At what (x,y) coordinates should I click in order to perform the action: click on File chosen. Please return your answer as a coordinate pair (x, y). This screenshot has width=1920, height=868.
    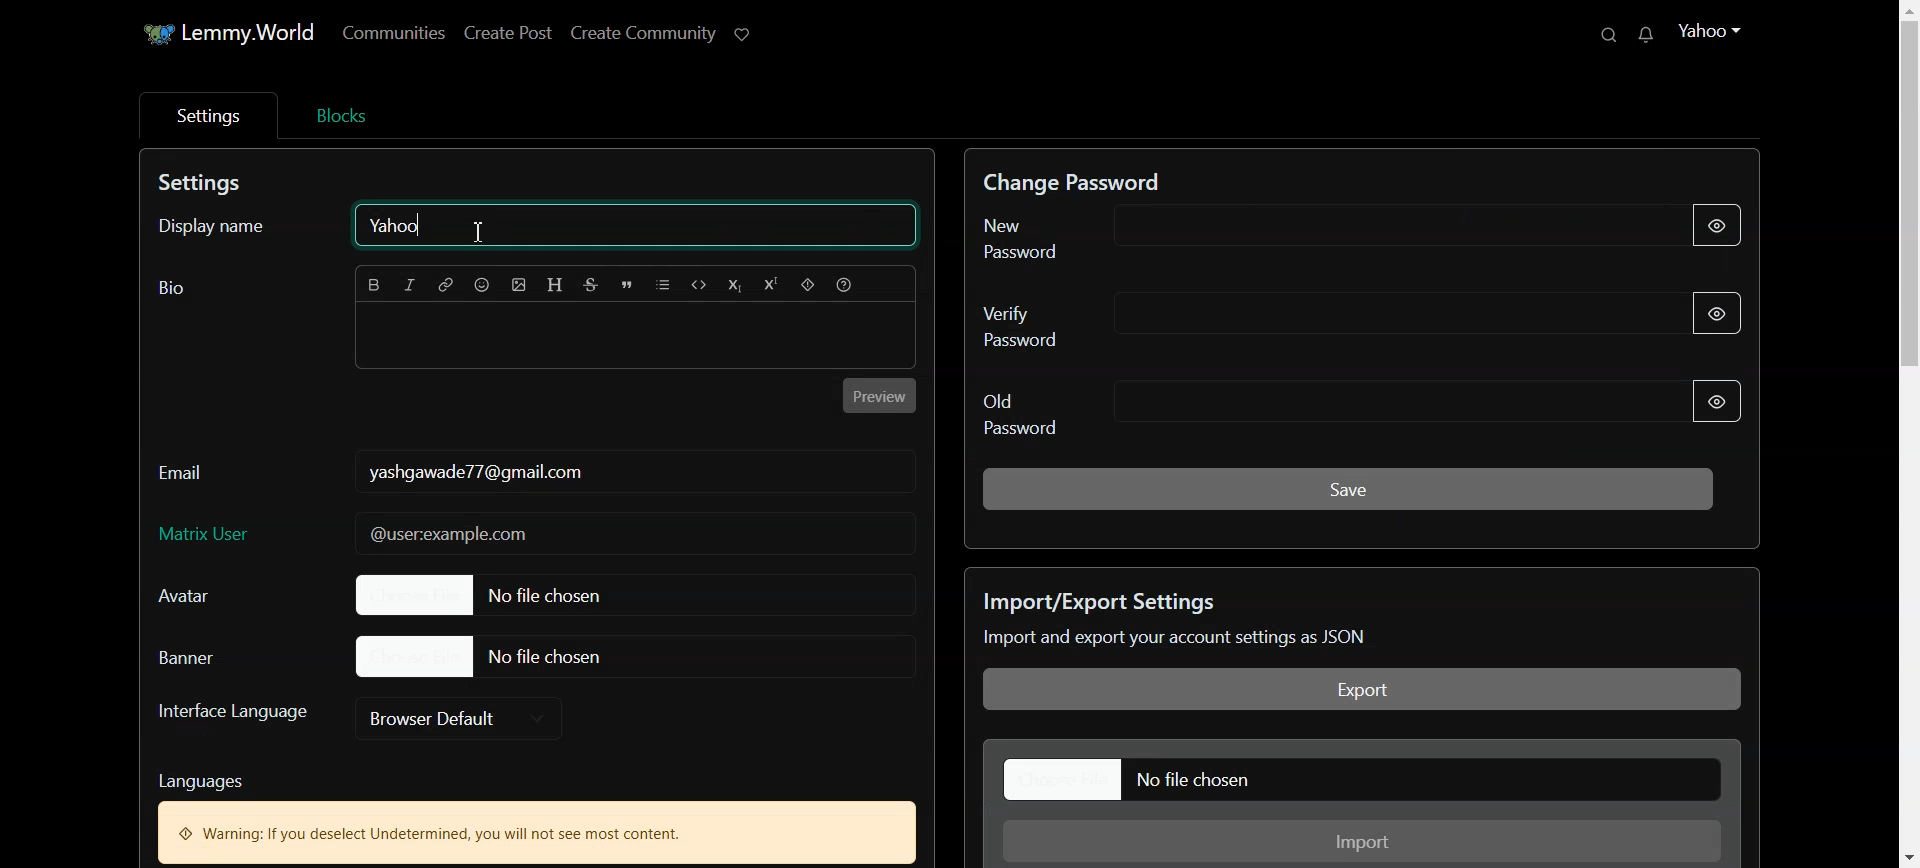
    Looking at the image, I should click on (515, 594).